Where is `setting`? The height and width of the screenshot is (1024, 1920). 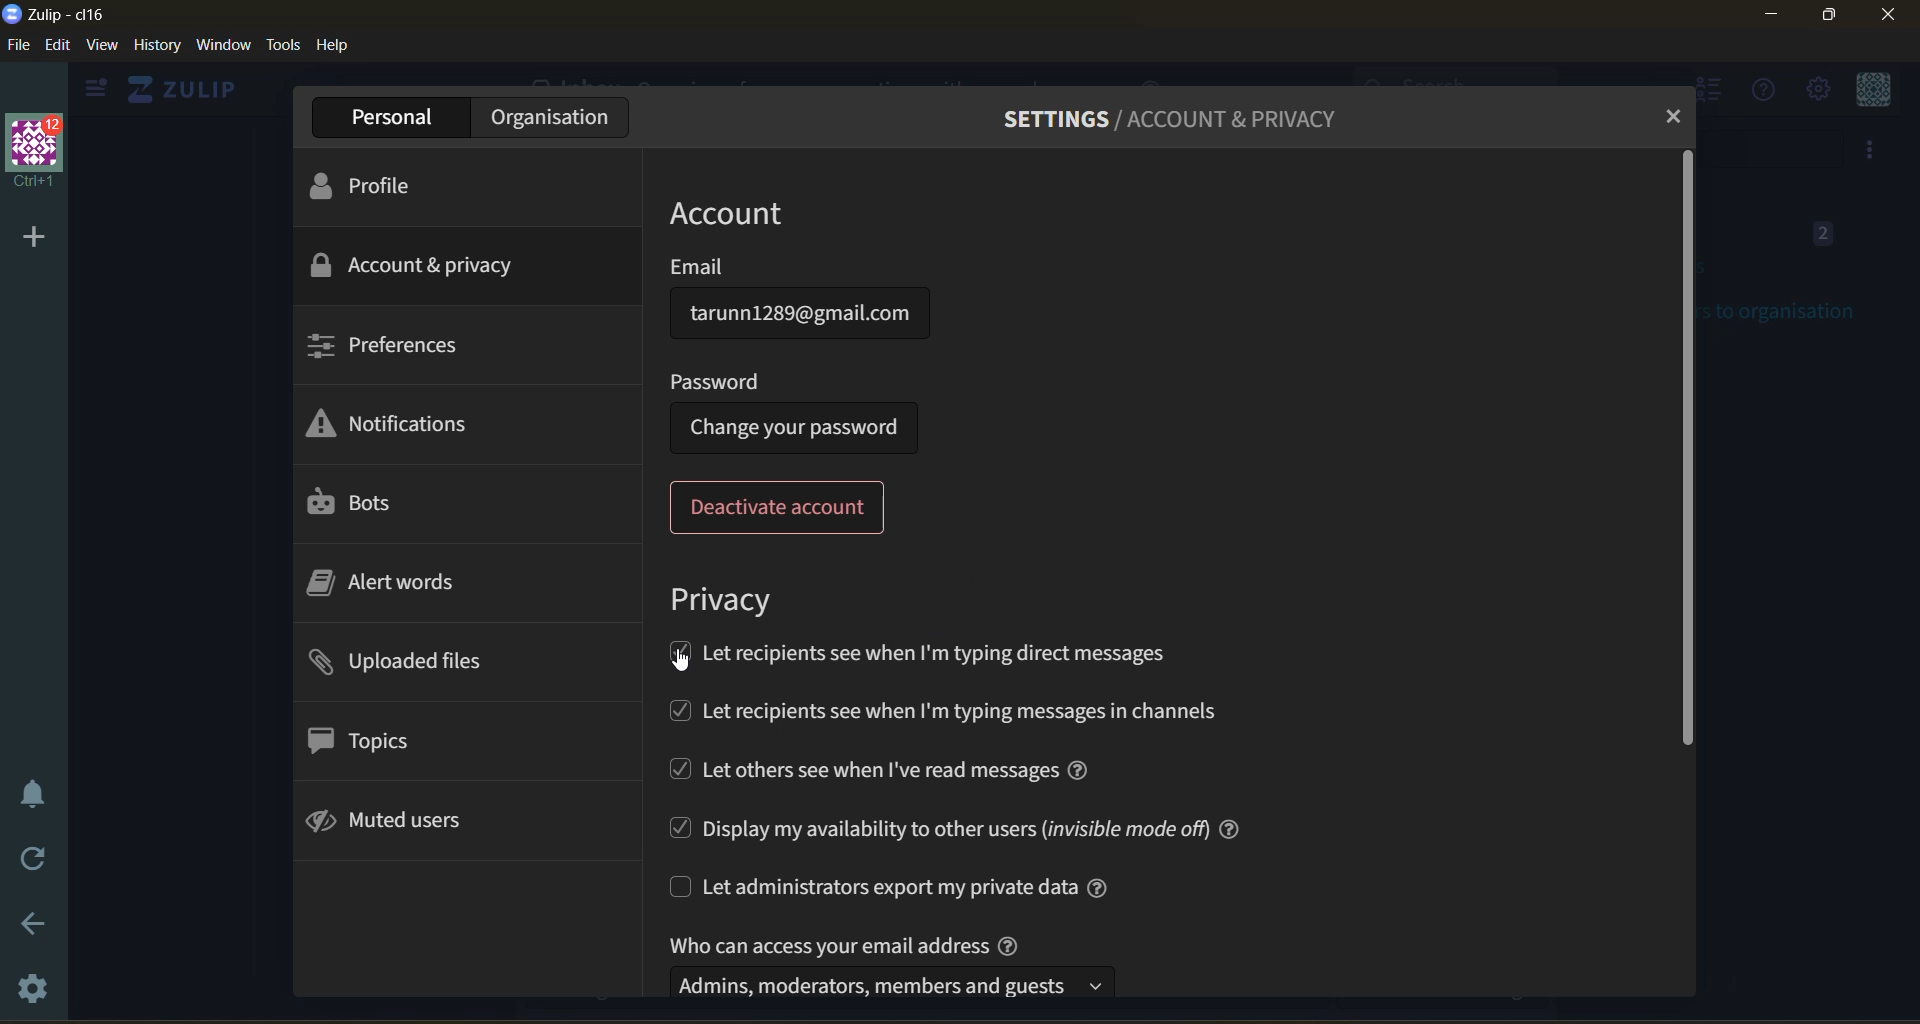 setting is located at coordinates (1816, 92).